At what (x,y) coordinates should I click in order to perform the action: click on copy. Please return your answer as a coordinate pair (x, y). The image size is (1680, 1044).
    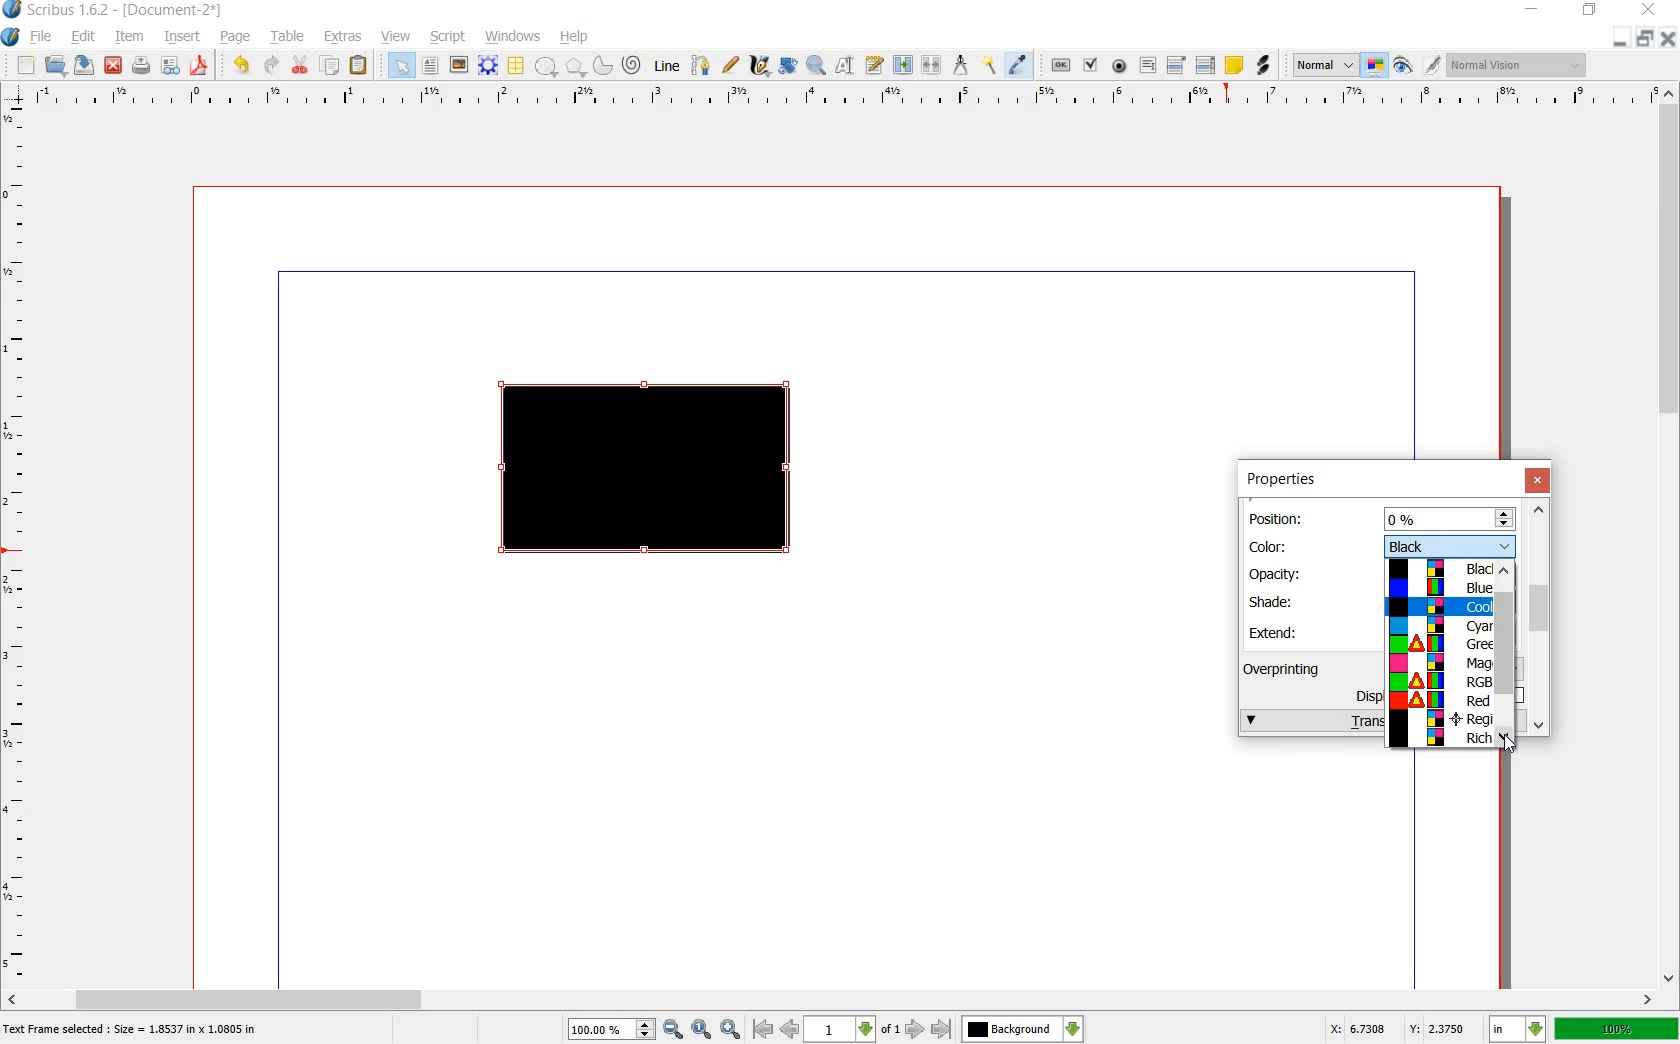
    Looking at the image, I should click on (331, 66).